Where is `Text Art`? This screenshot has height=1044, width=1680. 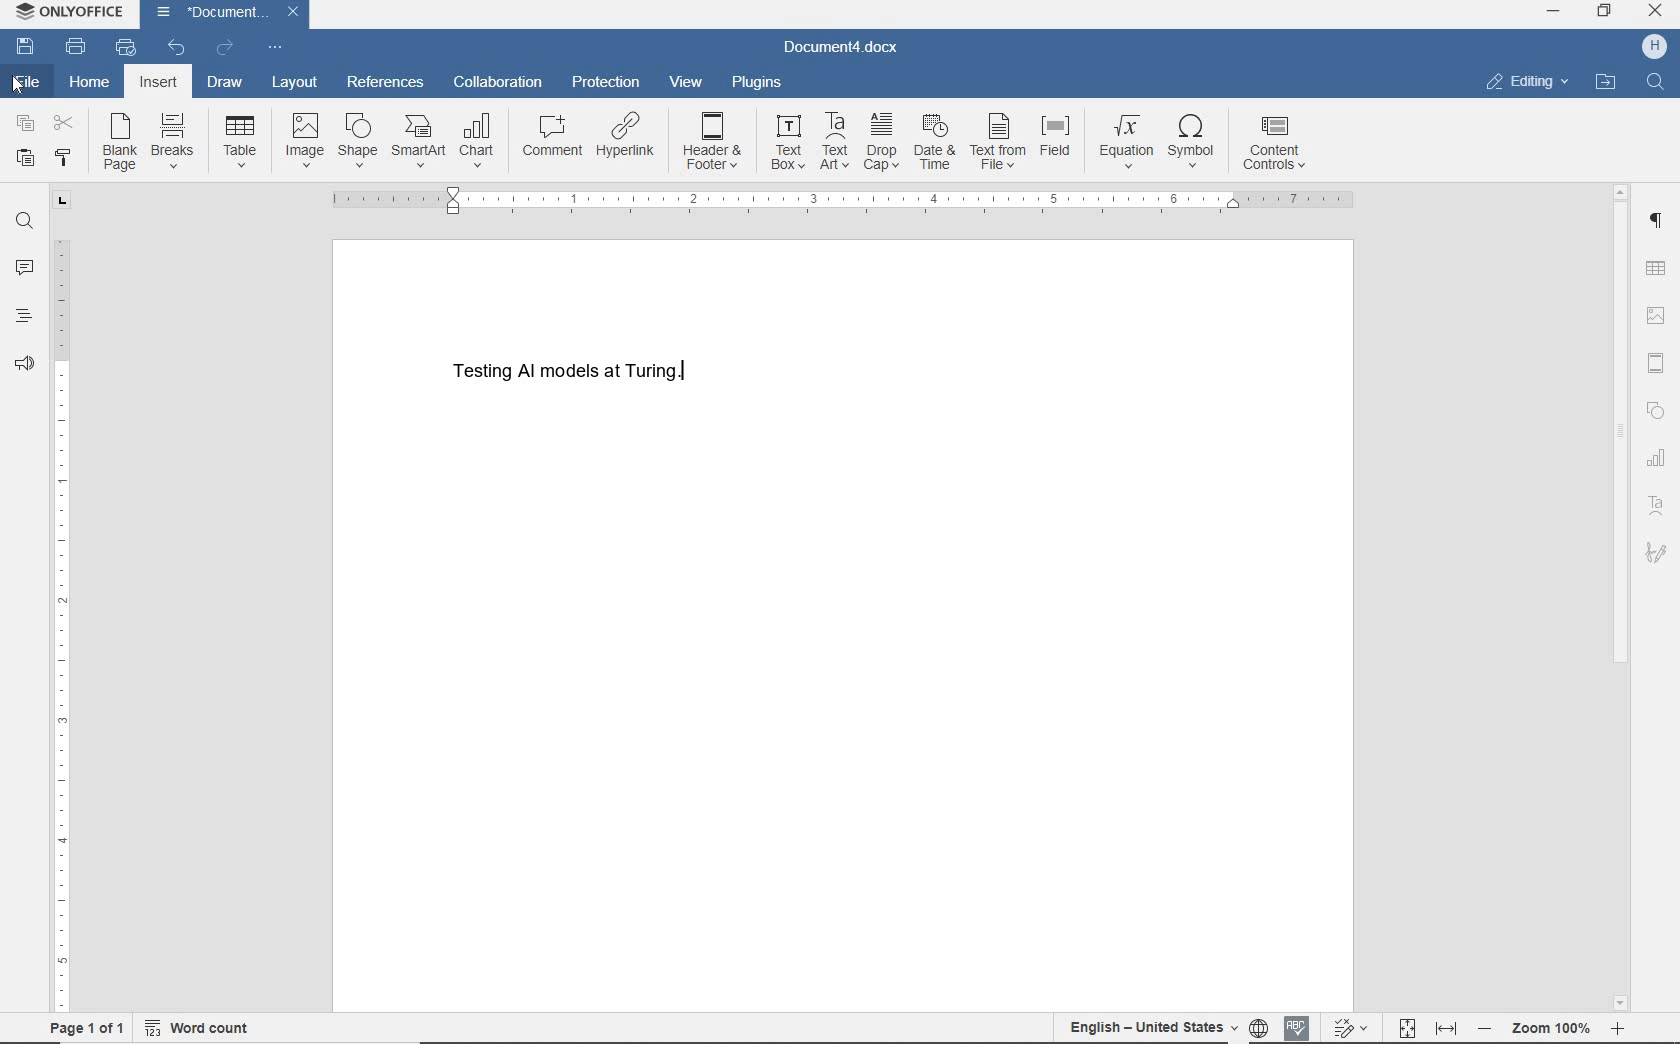 Text Art is located at coordinates (832, 139).